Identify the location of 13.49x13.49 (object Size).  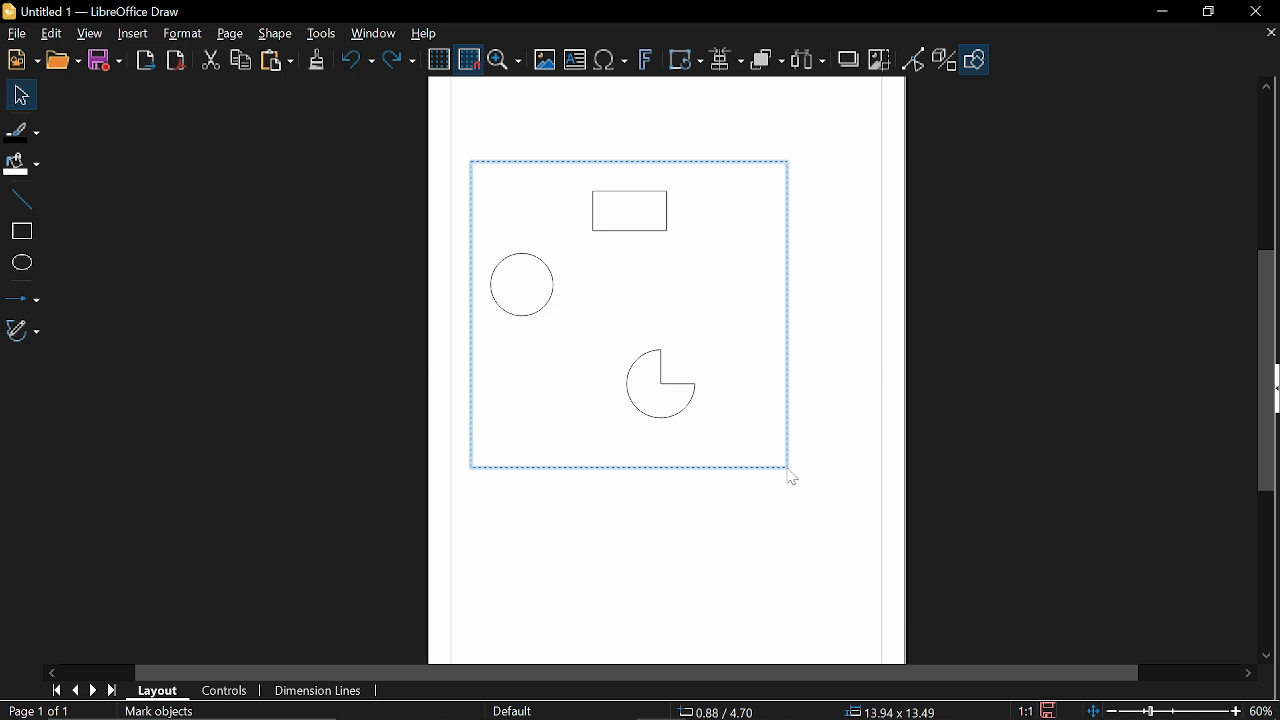
(890, 711).